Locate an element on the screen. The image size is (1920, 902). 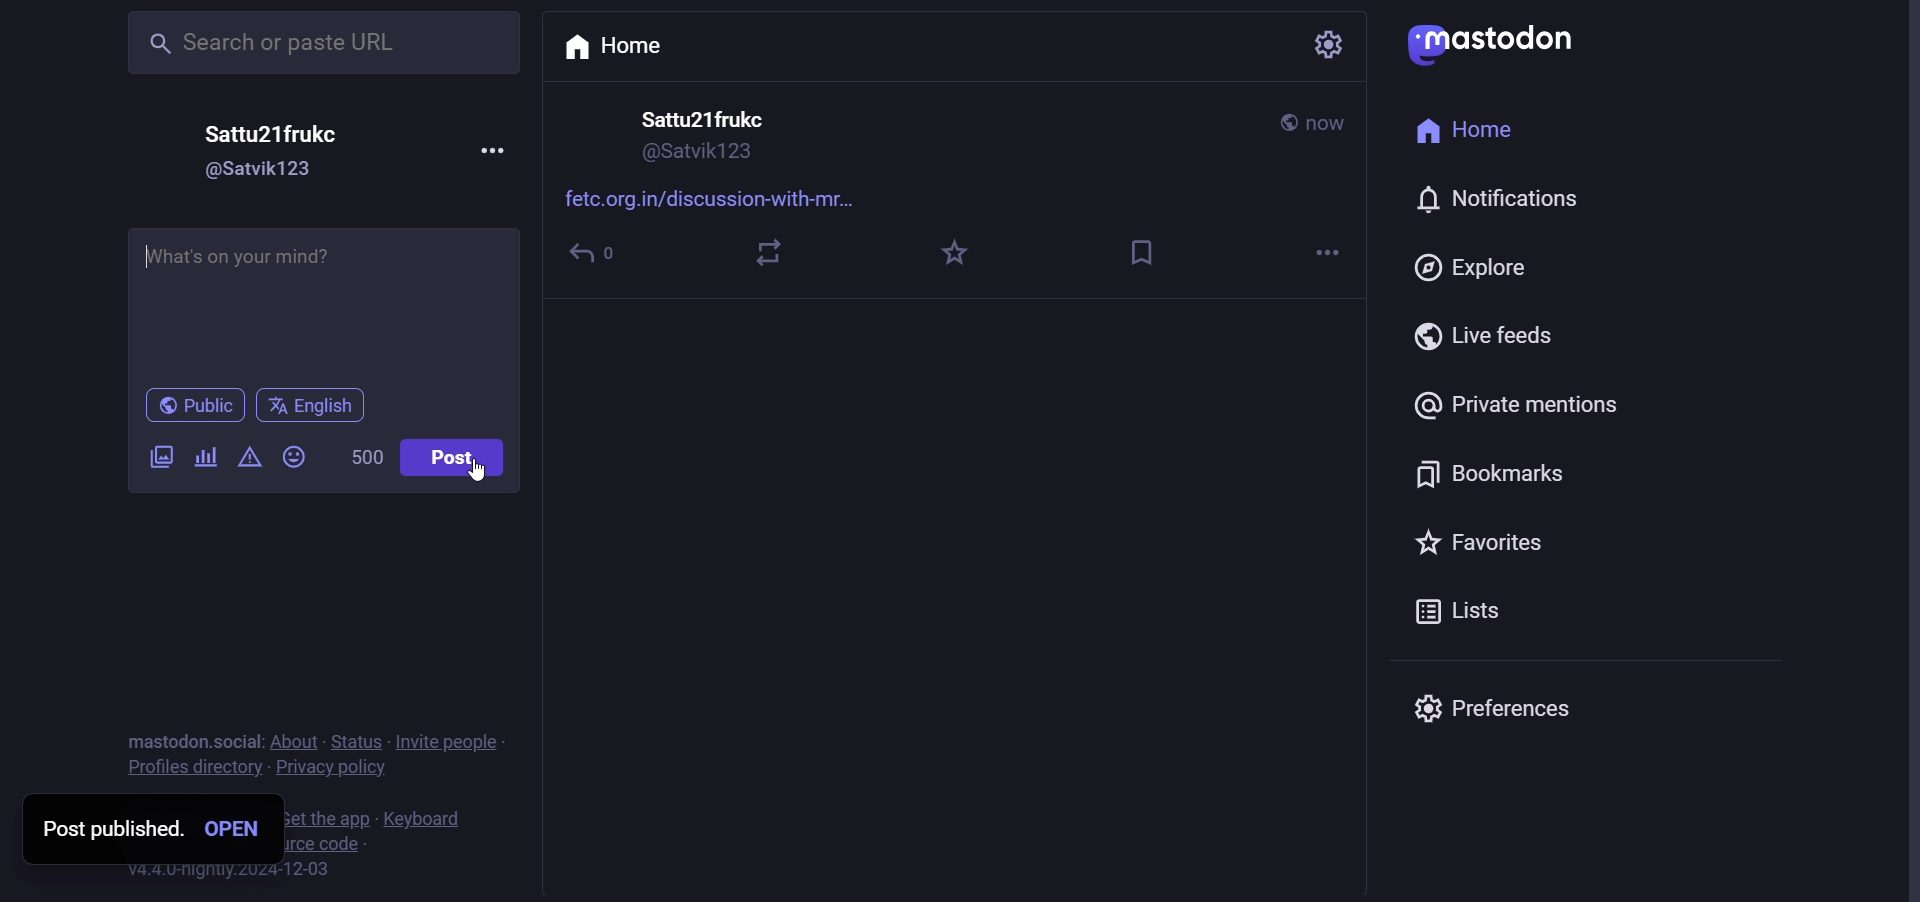
home is located at coordinates (1467, 135).